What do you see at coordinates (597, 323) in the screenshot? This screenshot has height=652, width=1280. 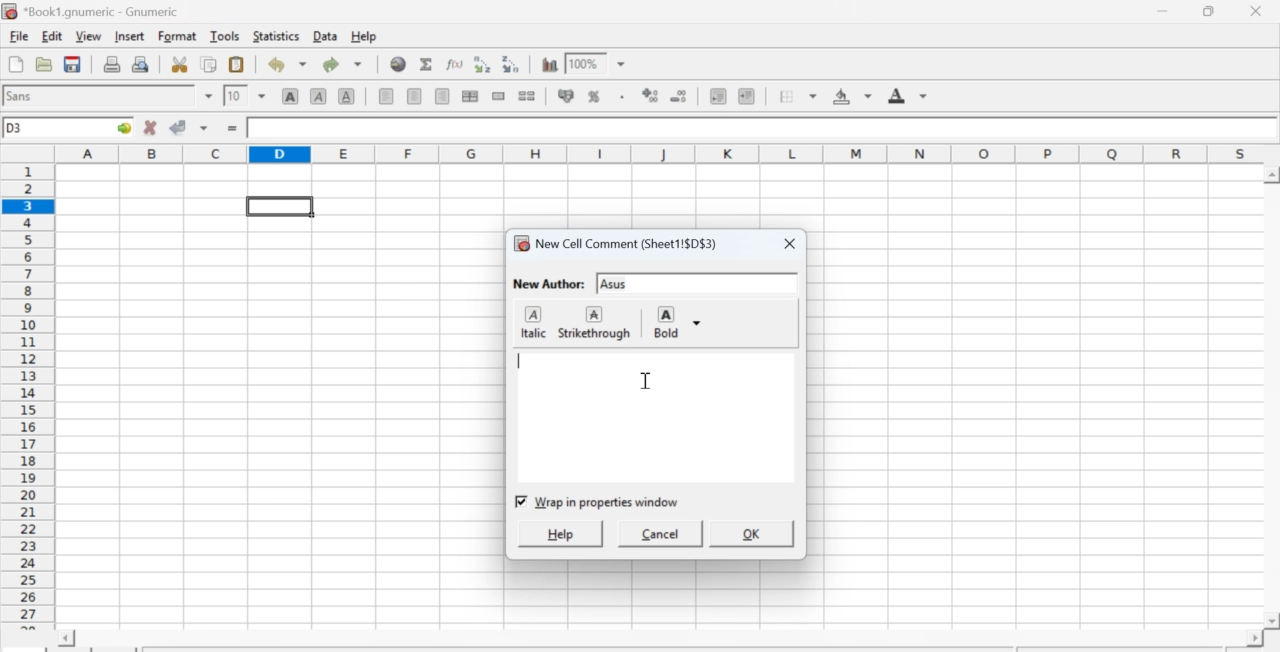 I see `strikethrough` at bounding box center [597, 323].